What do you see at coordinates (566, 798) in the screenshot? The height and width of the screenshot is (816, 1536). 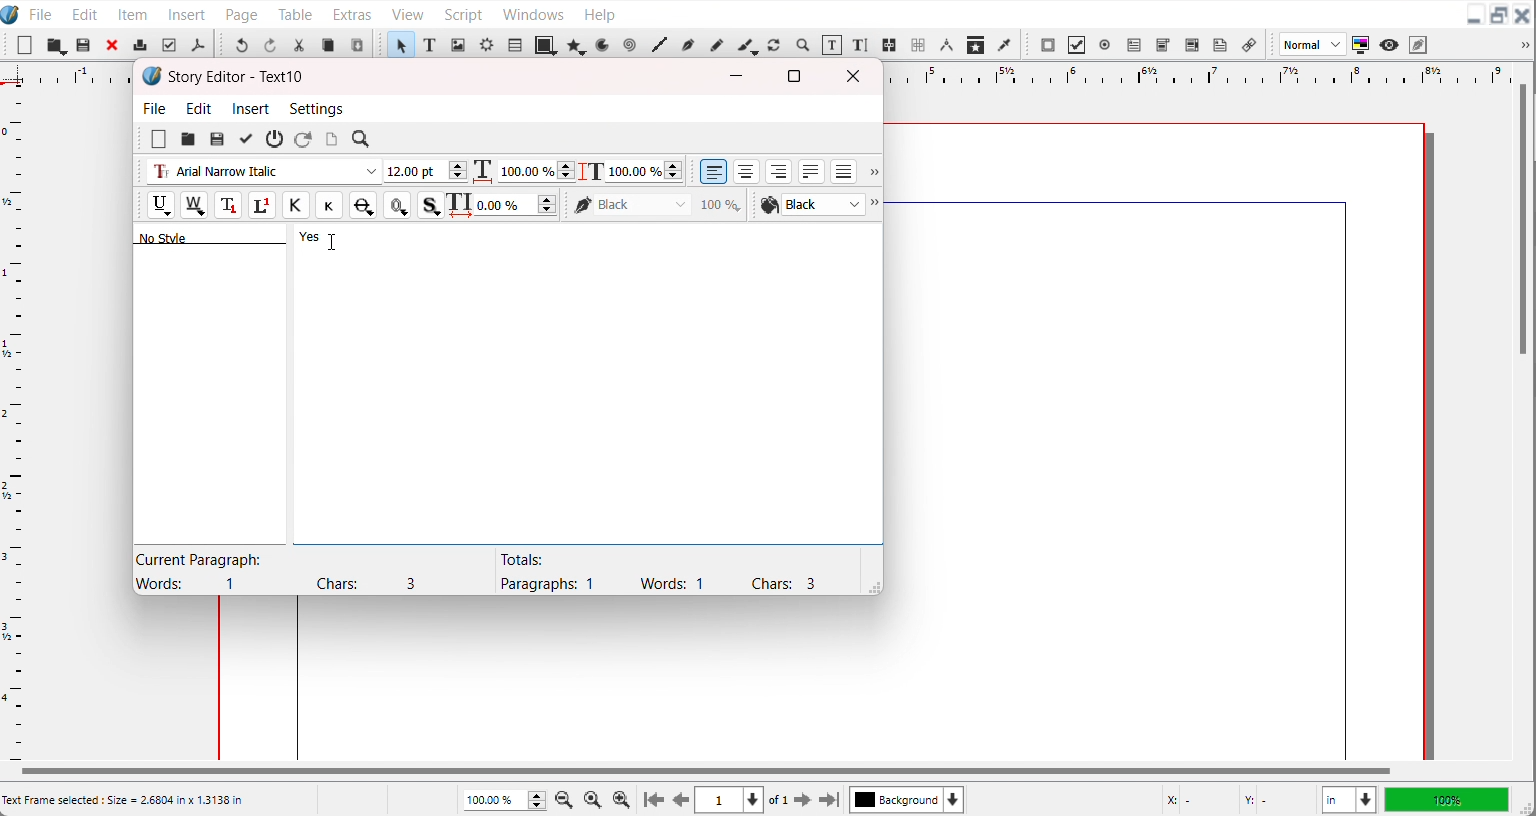 I see `Zoom Out` at bounding box center [566, 798].